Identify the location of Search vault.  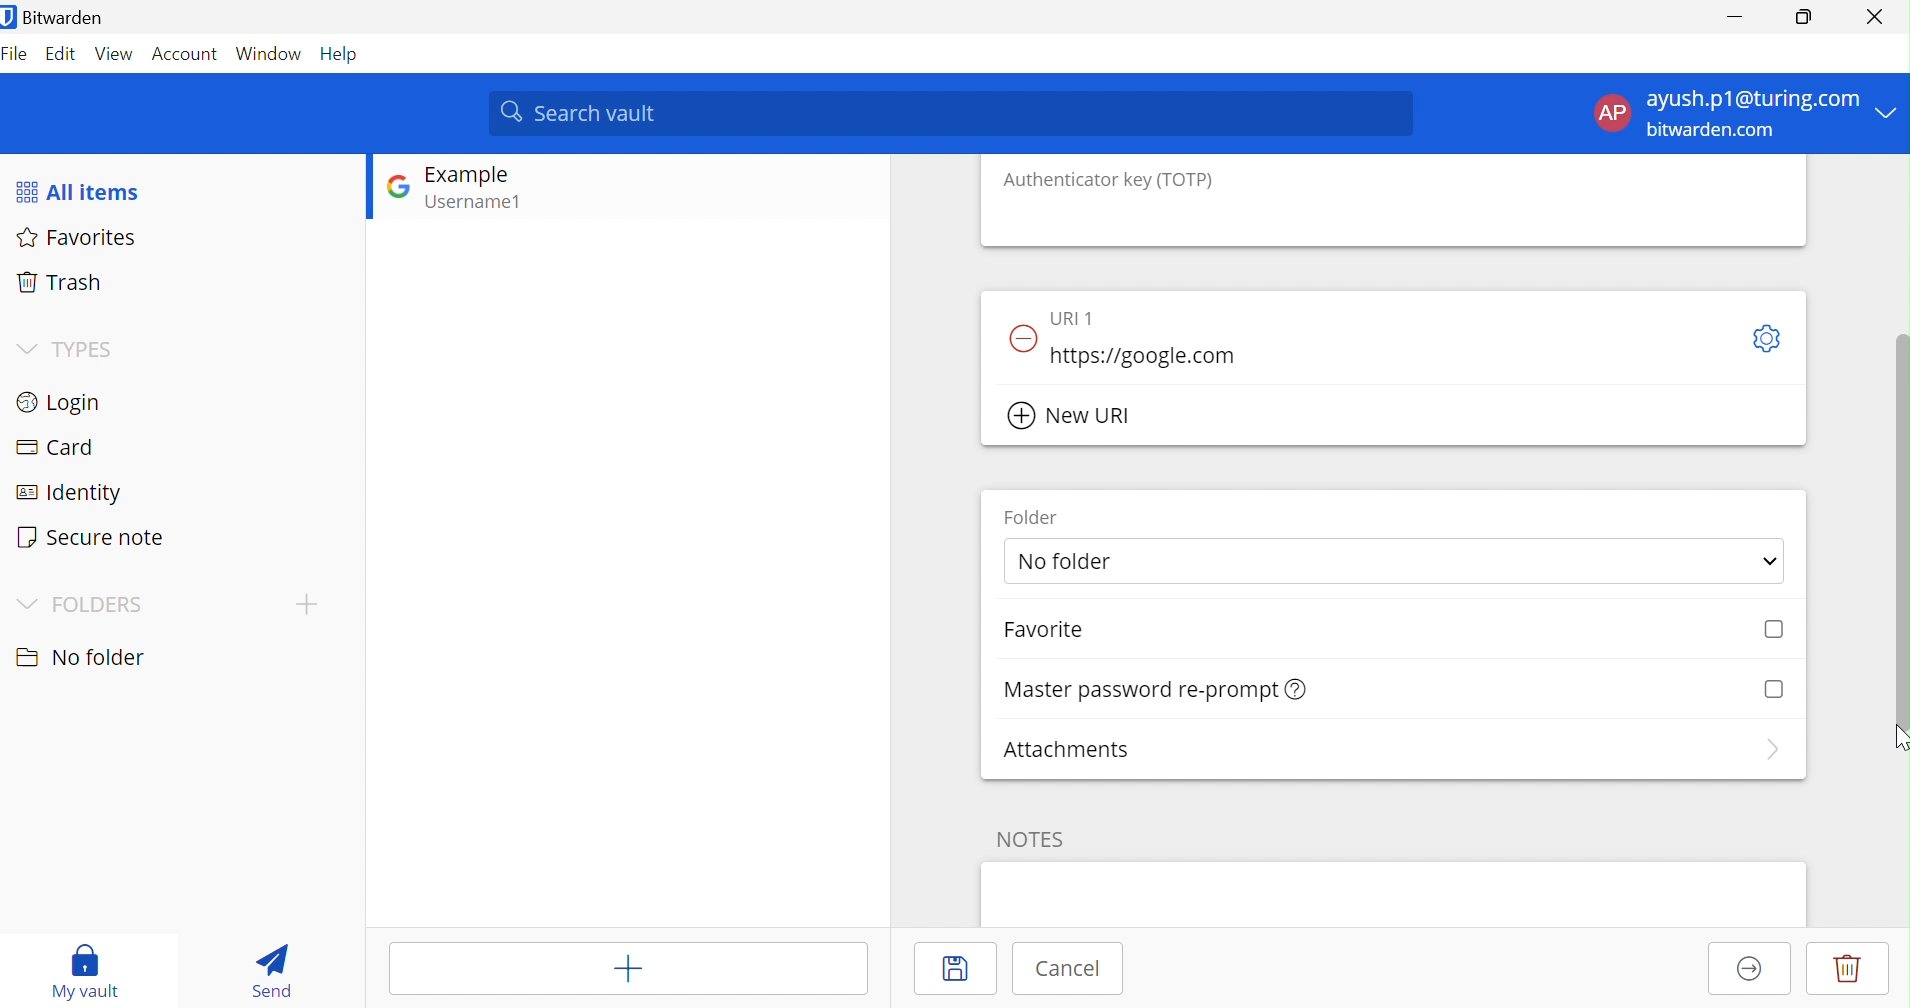
(953, 112).